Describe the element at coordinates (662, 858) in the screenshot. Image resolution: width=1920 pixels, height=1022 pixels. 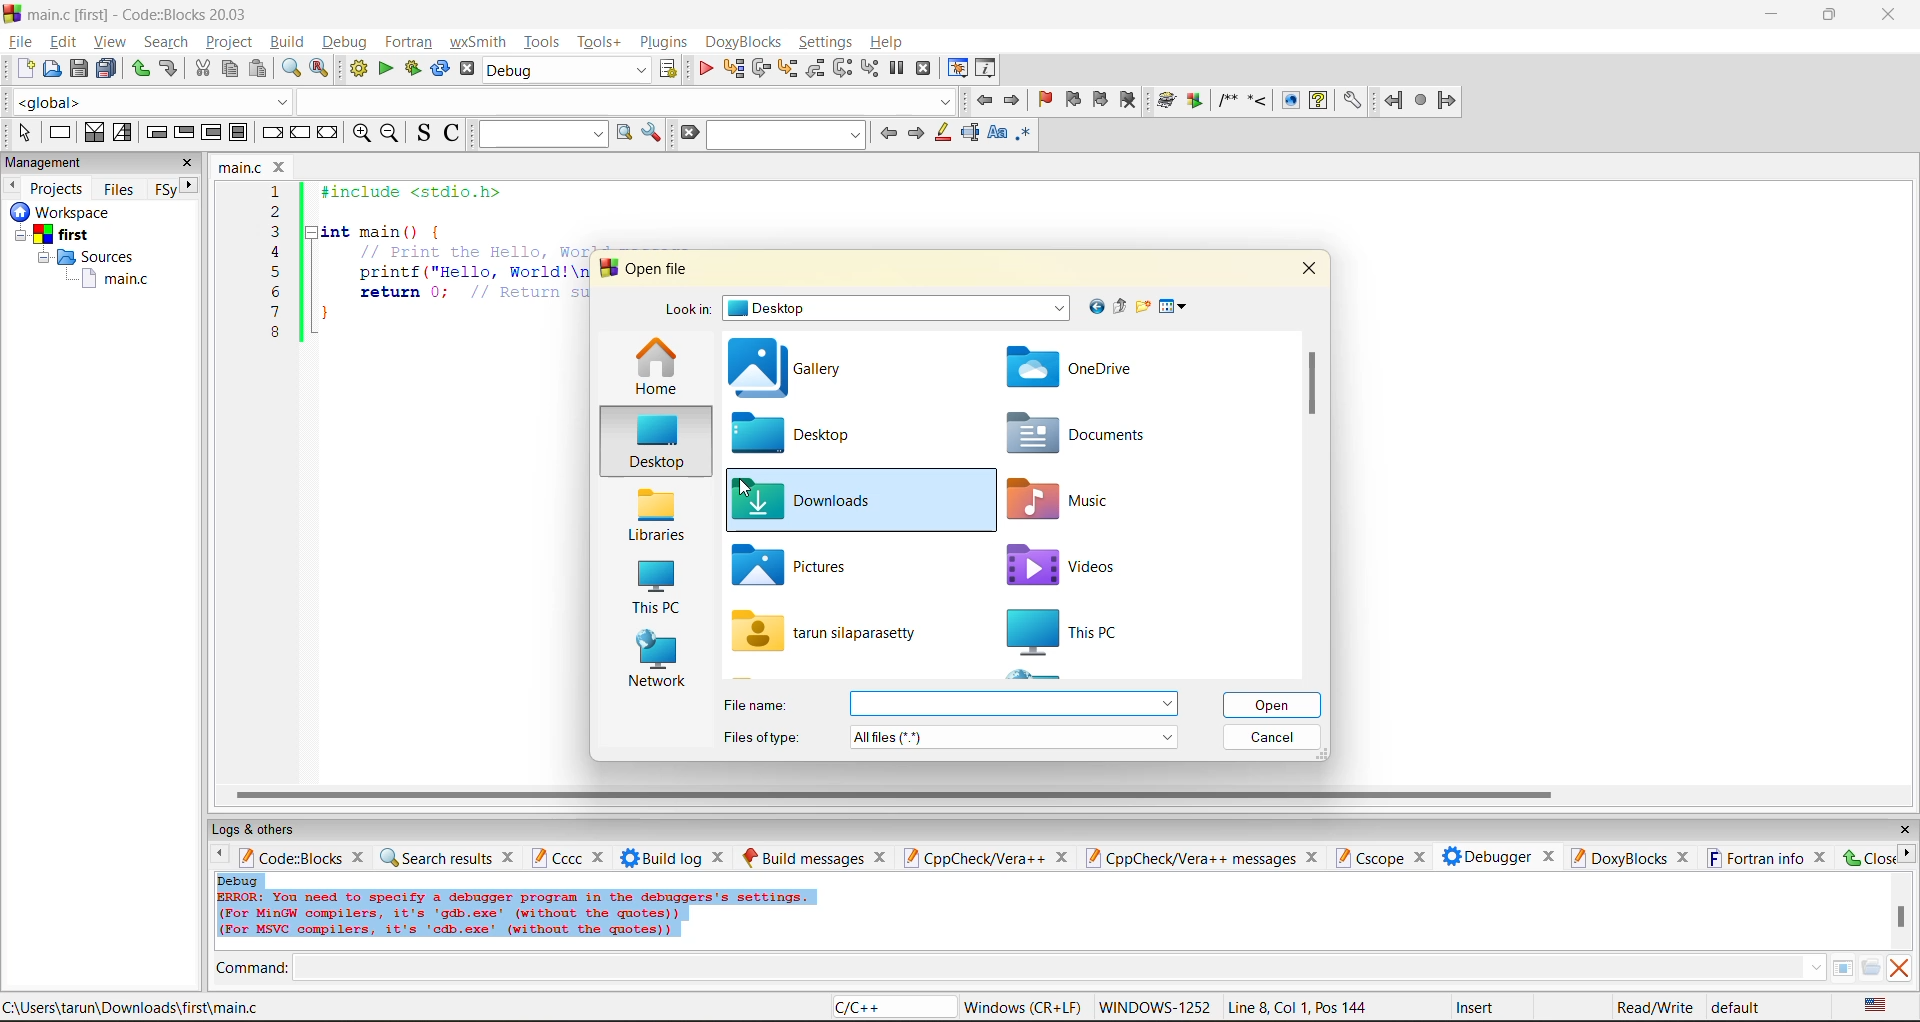
I see `build log` at that location.